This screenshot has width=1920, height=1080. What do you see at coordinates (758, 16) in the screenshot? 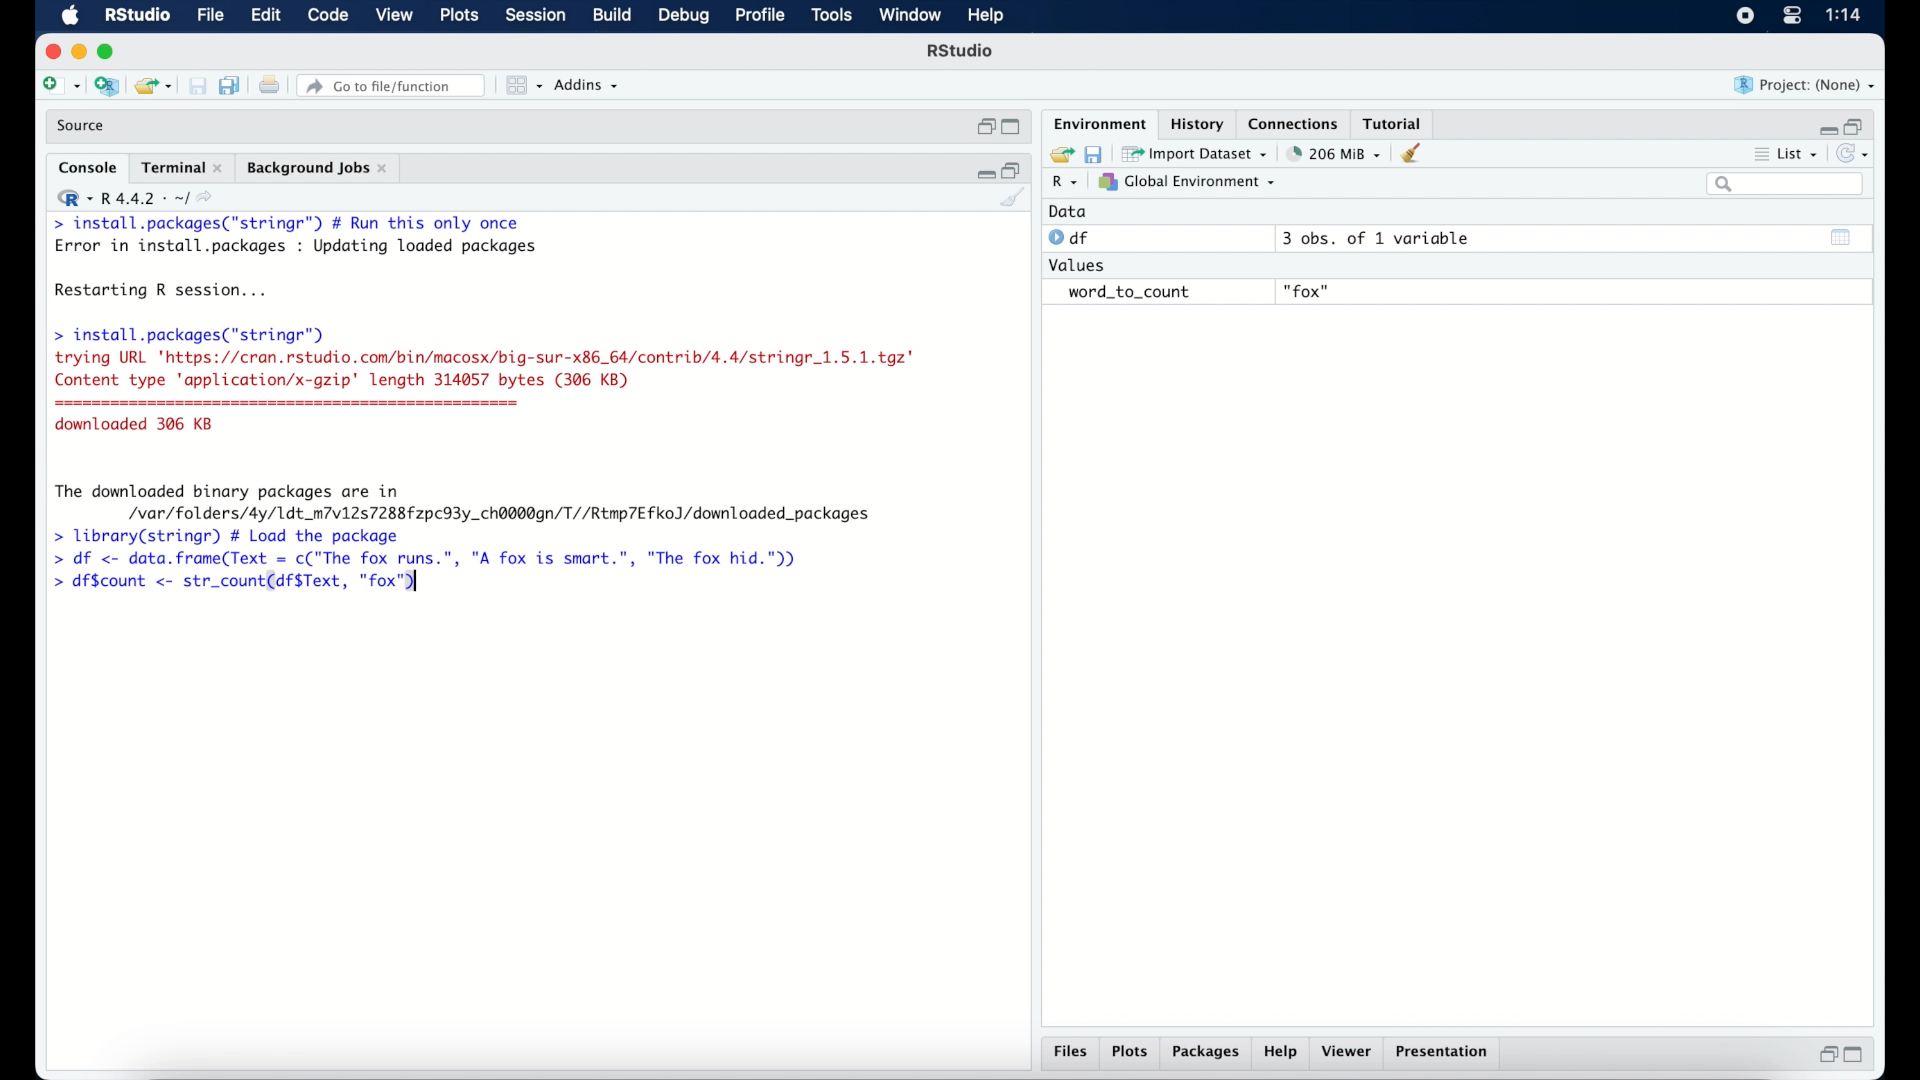
I see `profile` at bounding box center [758, 16].